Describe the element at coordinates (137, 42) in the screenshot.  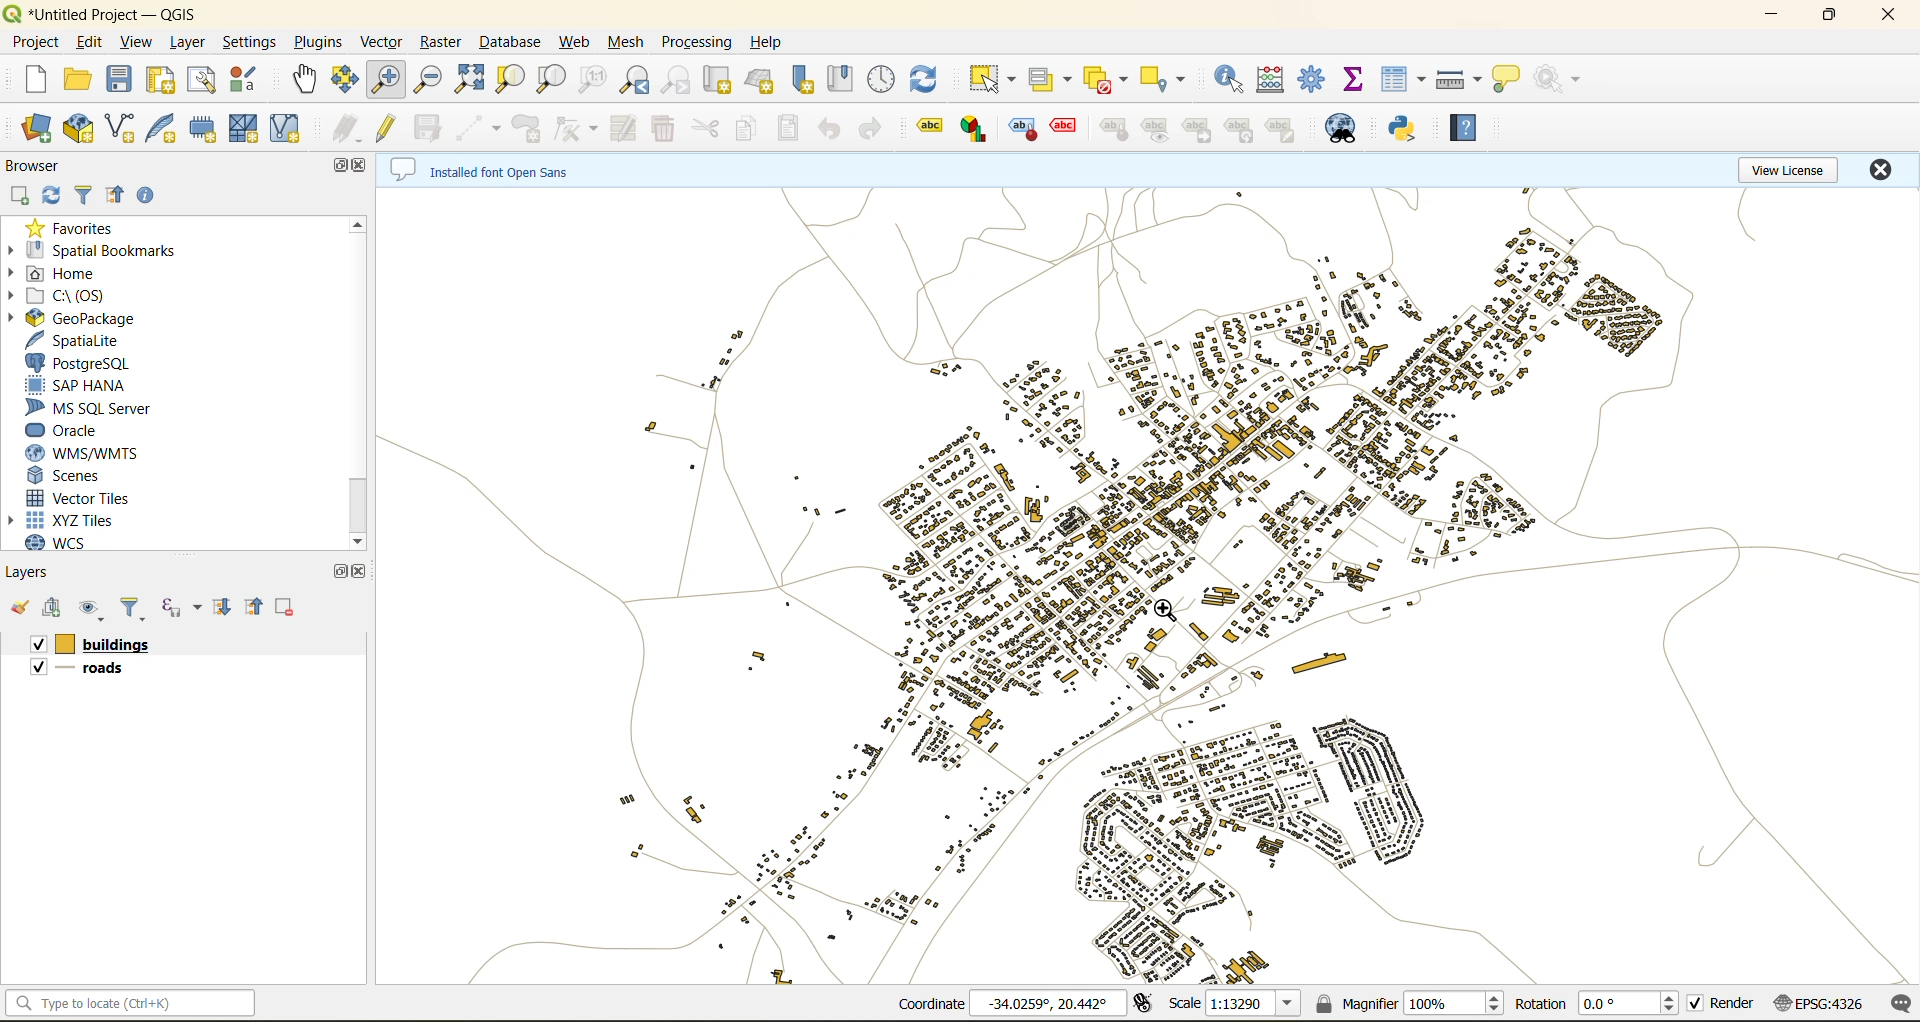
I see `view` at that location.